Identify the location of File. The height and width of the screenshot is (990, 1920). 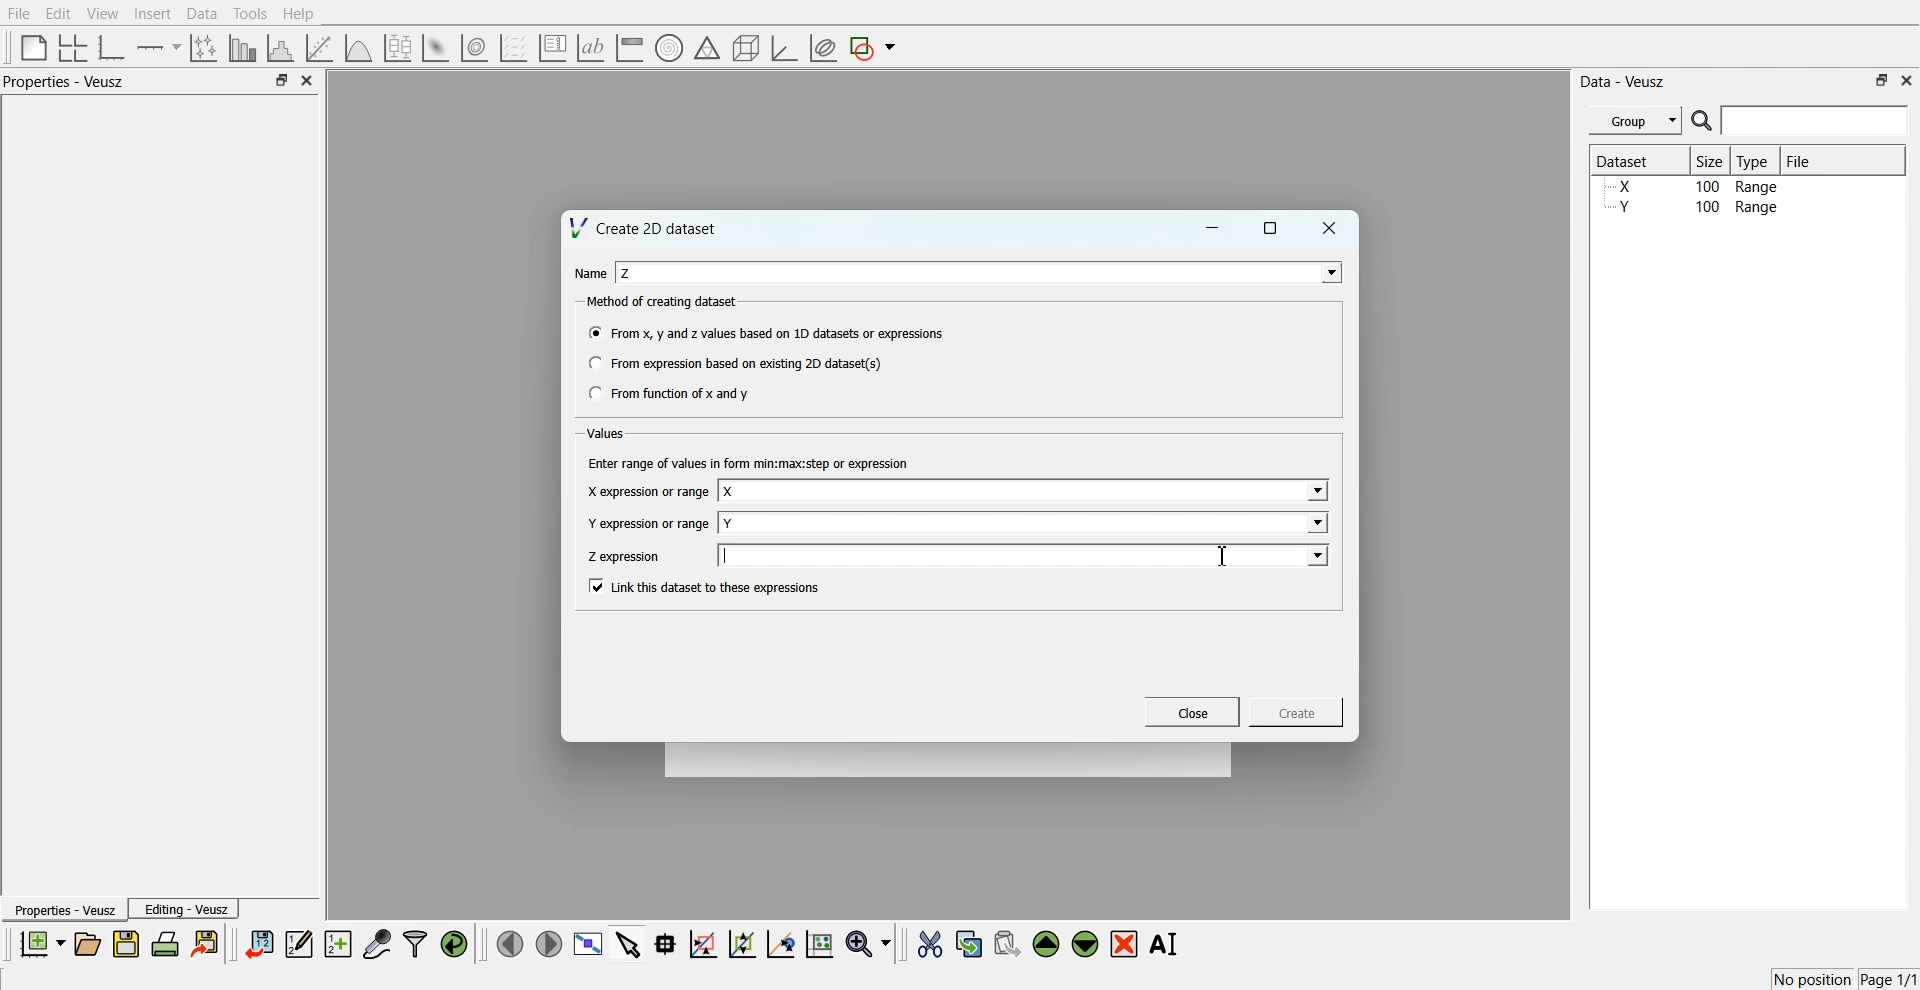
(19, 13).